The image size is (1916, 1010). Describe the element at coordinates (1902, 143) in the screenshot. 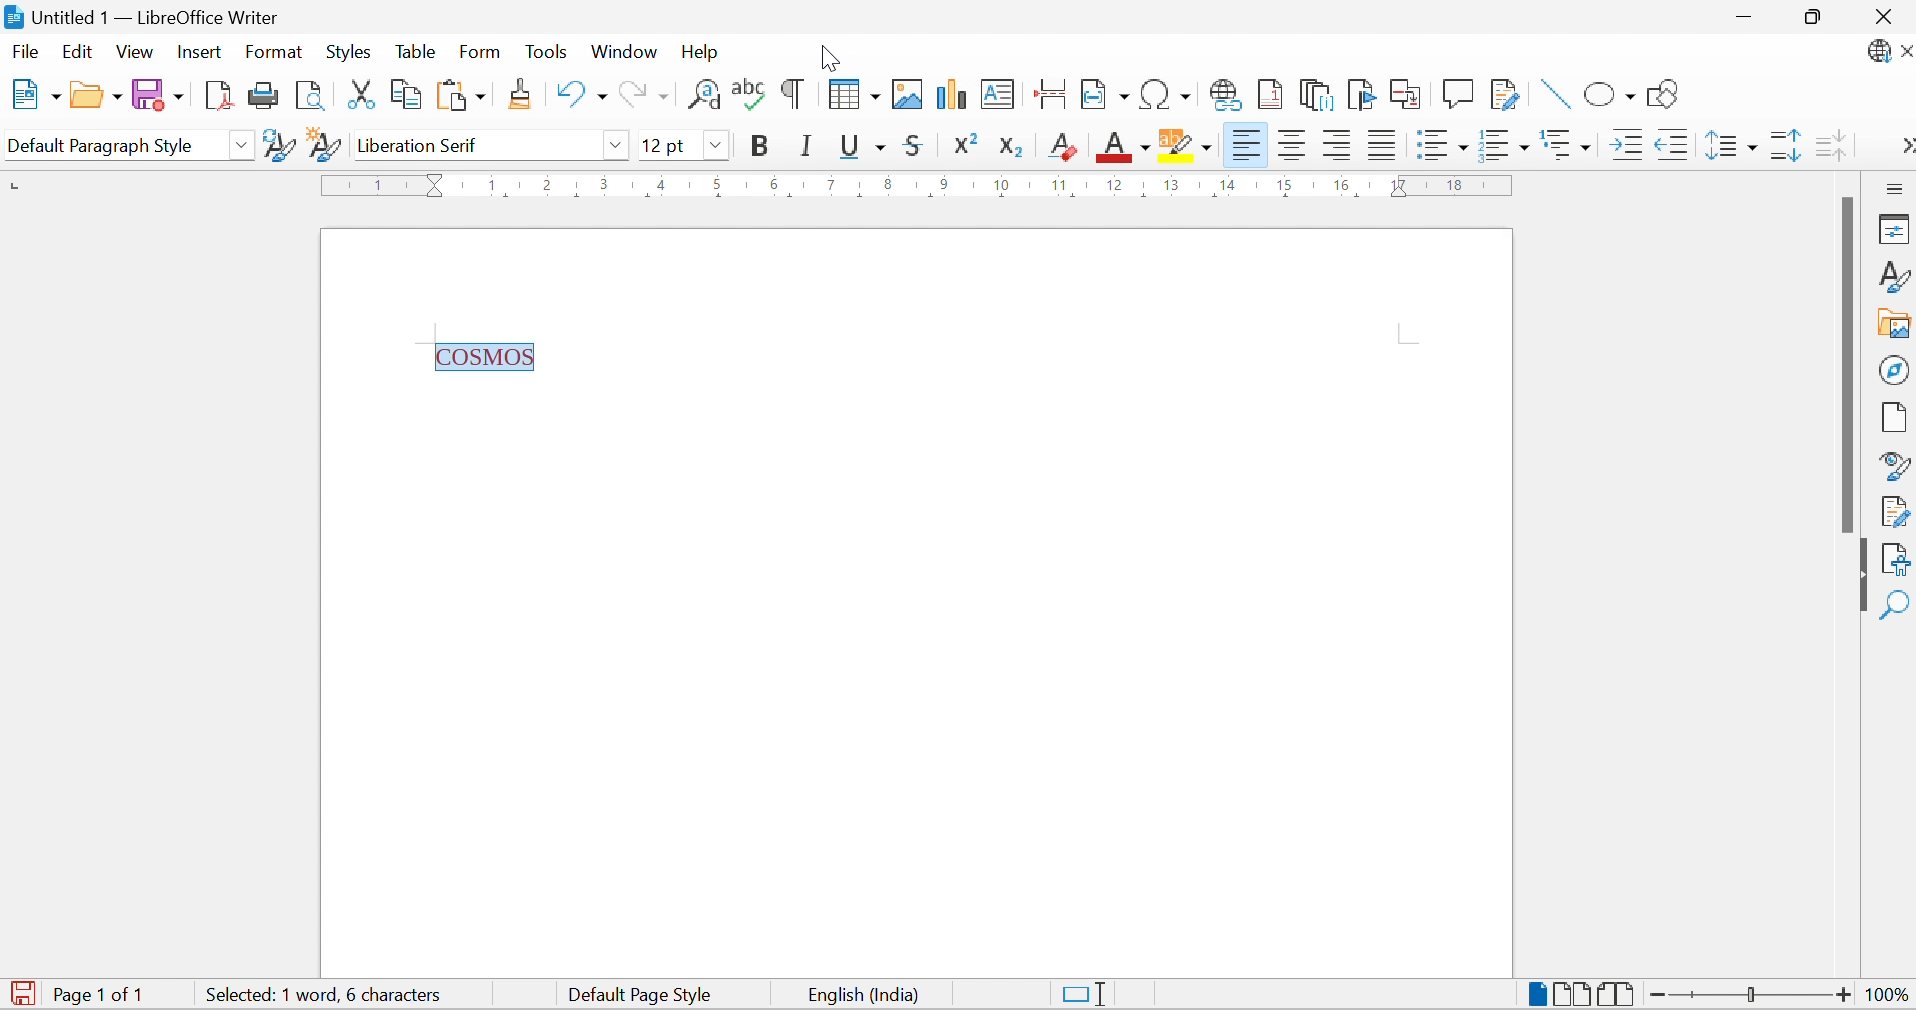

I see `More` at that location.